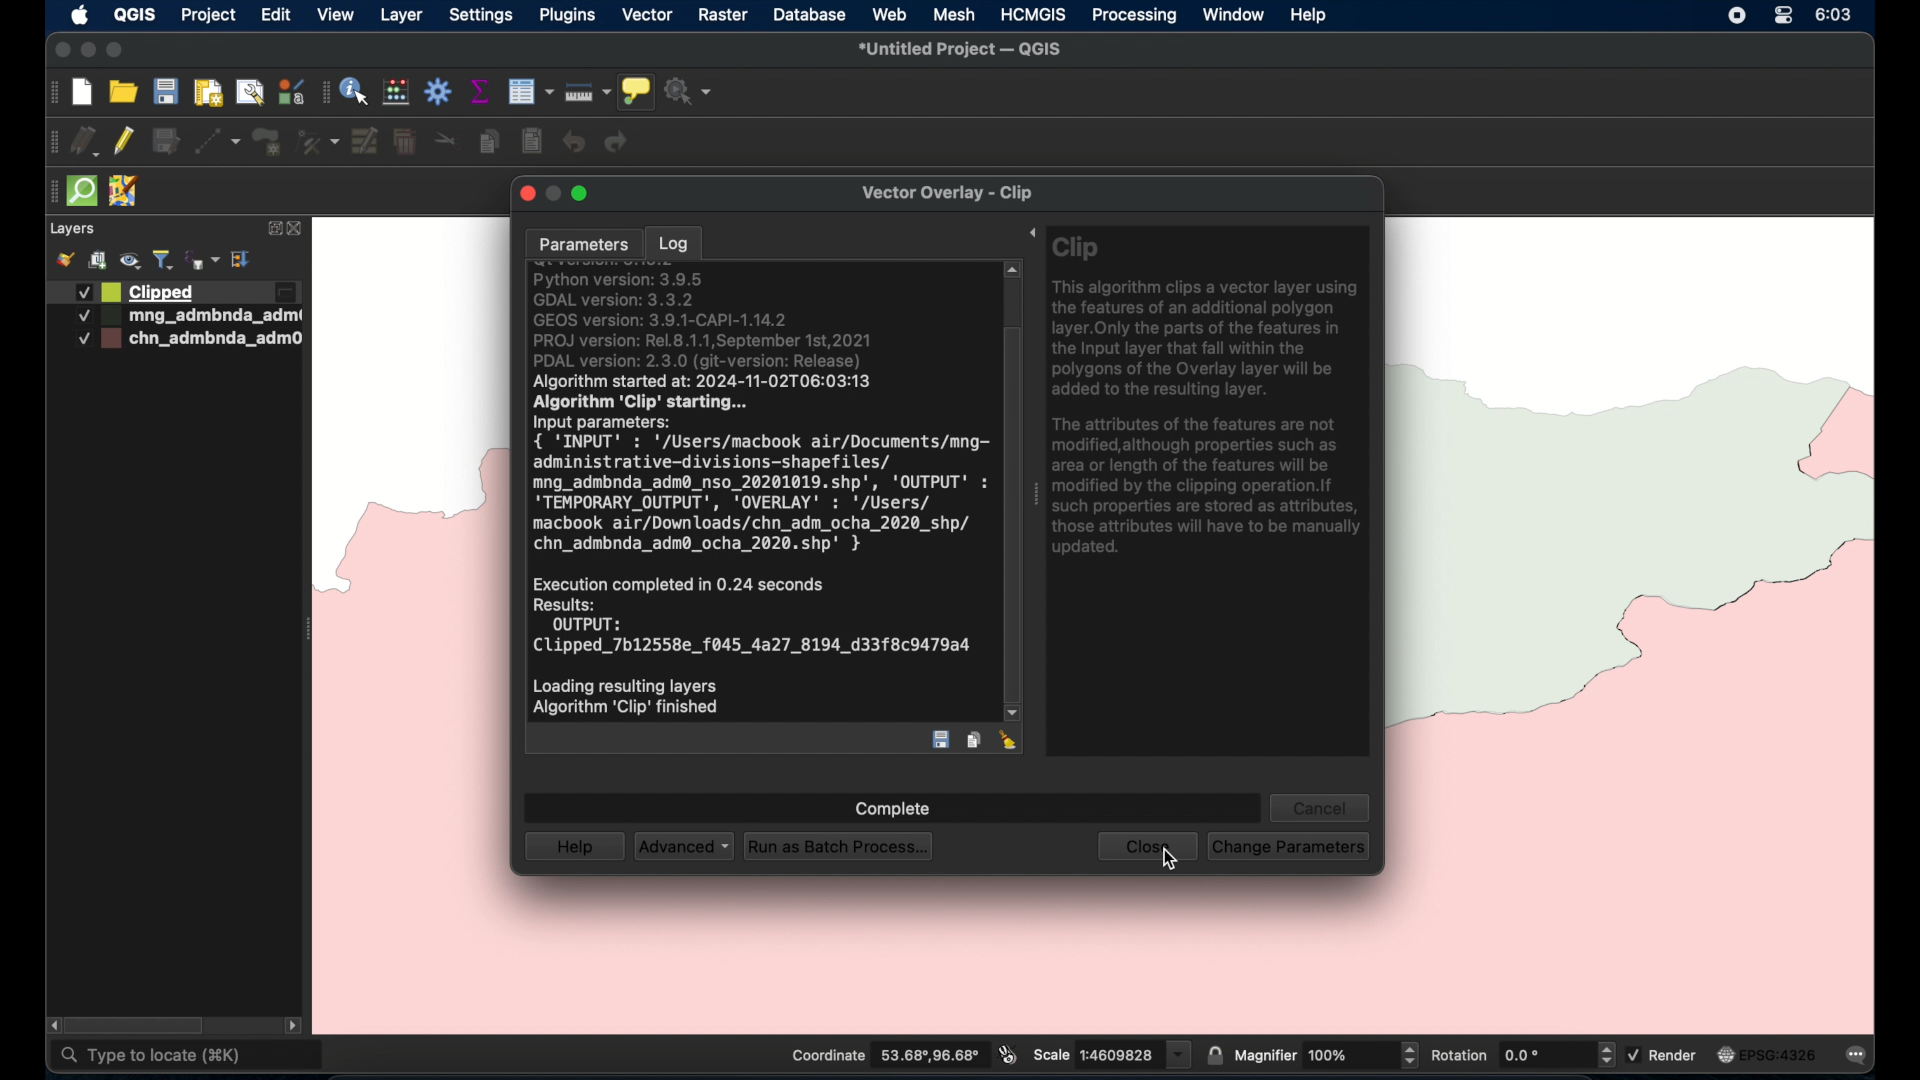 The image size is (1920, 1080). I want to click on messages, so click(1860, 1057).